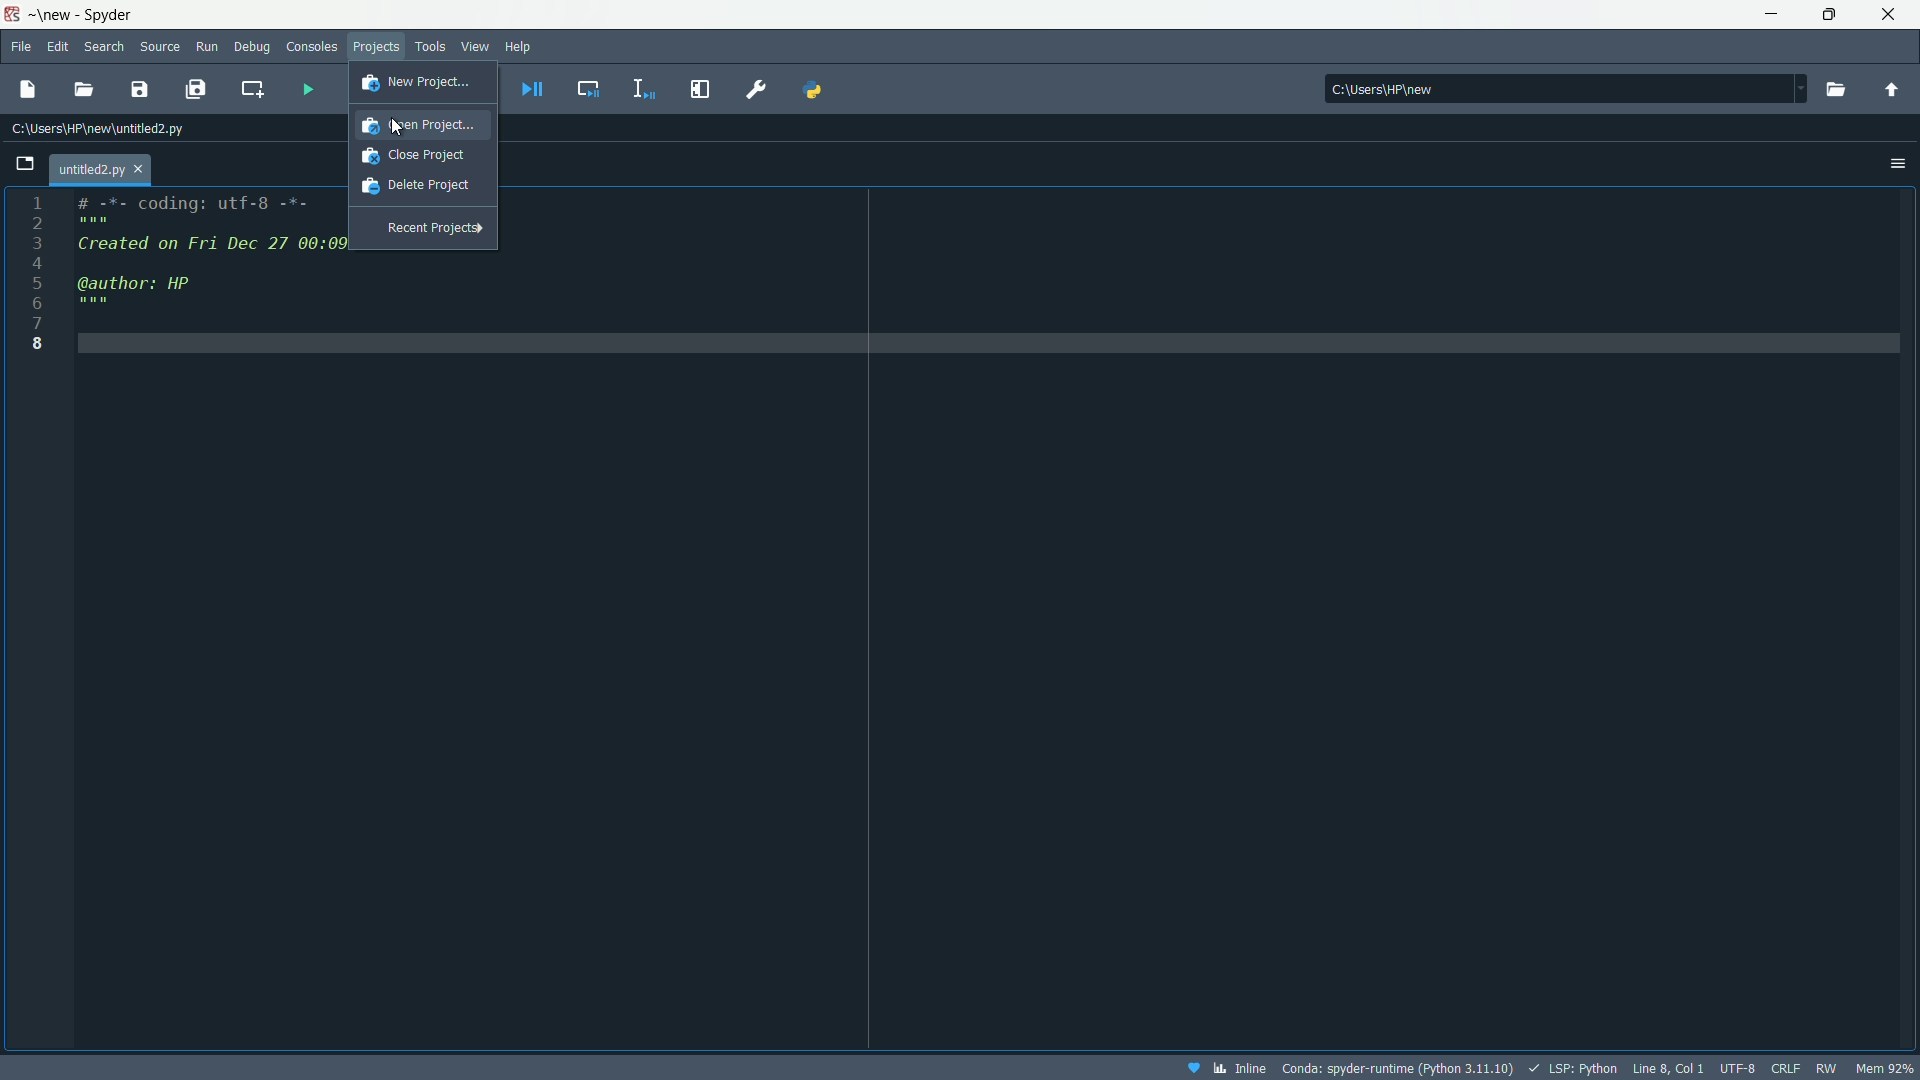 The image size is (1920, 1080). Describe the element at coordinates (699, 89) in the screenshot. I see `Maximize current pane (Ctrl + Alt + Shift + M)` at that location.